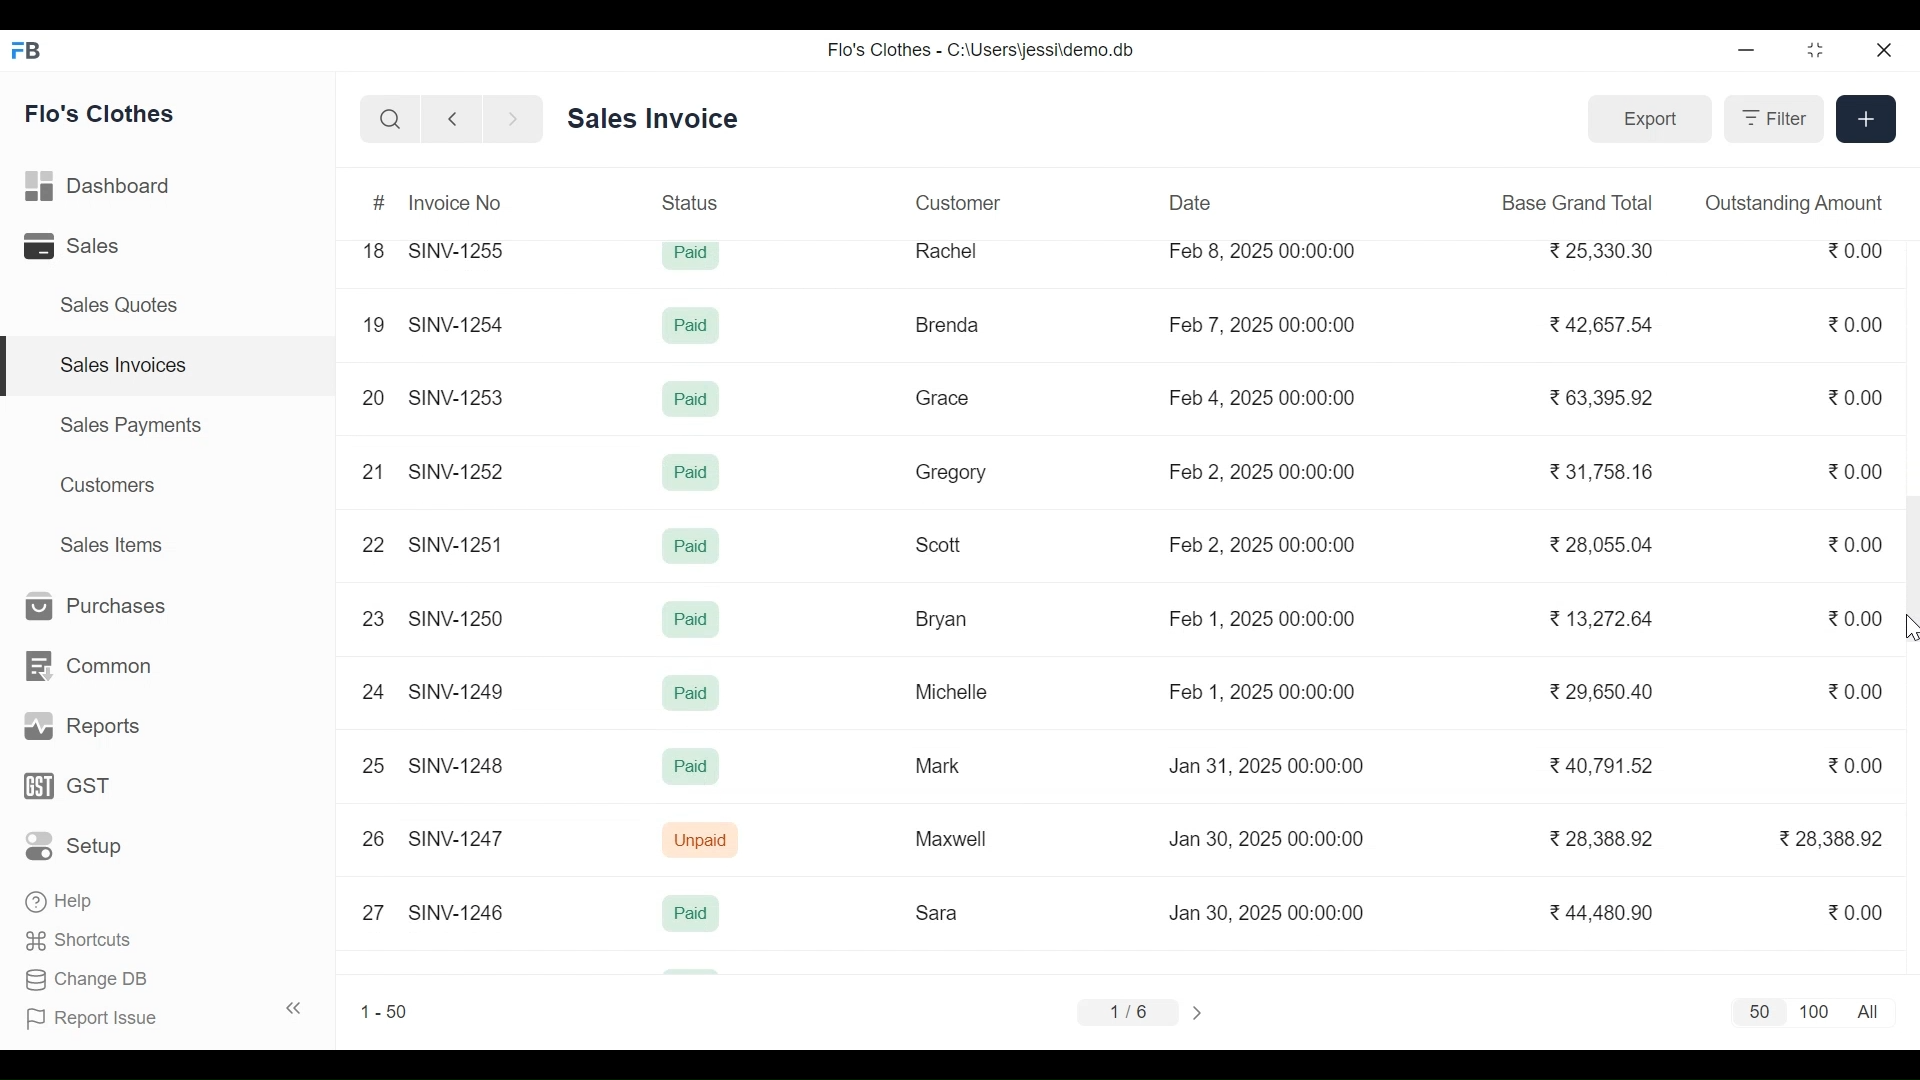 The image size is (1920, 1080). What do you see at coordinates (1860, 765) in the screenshot?
I see `0.00` at bounding box center [1860, 765].